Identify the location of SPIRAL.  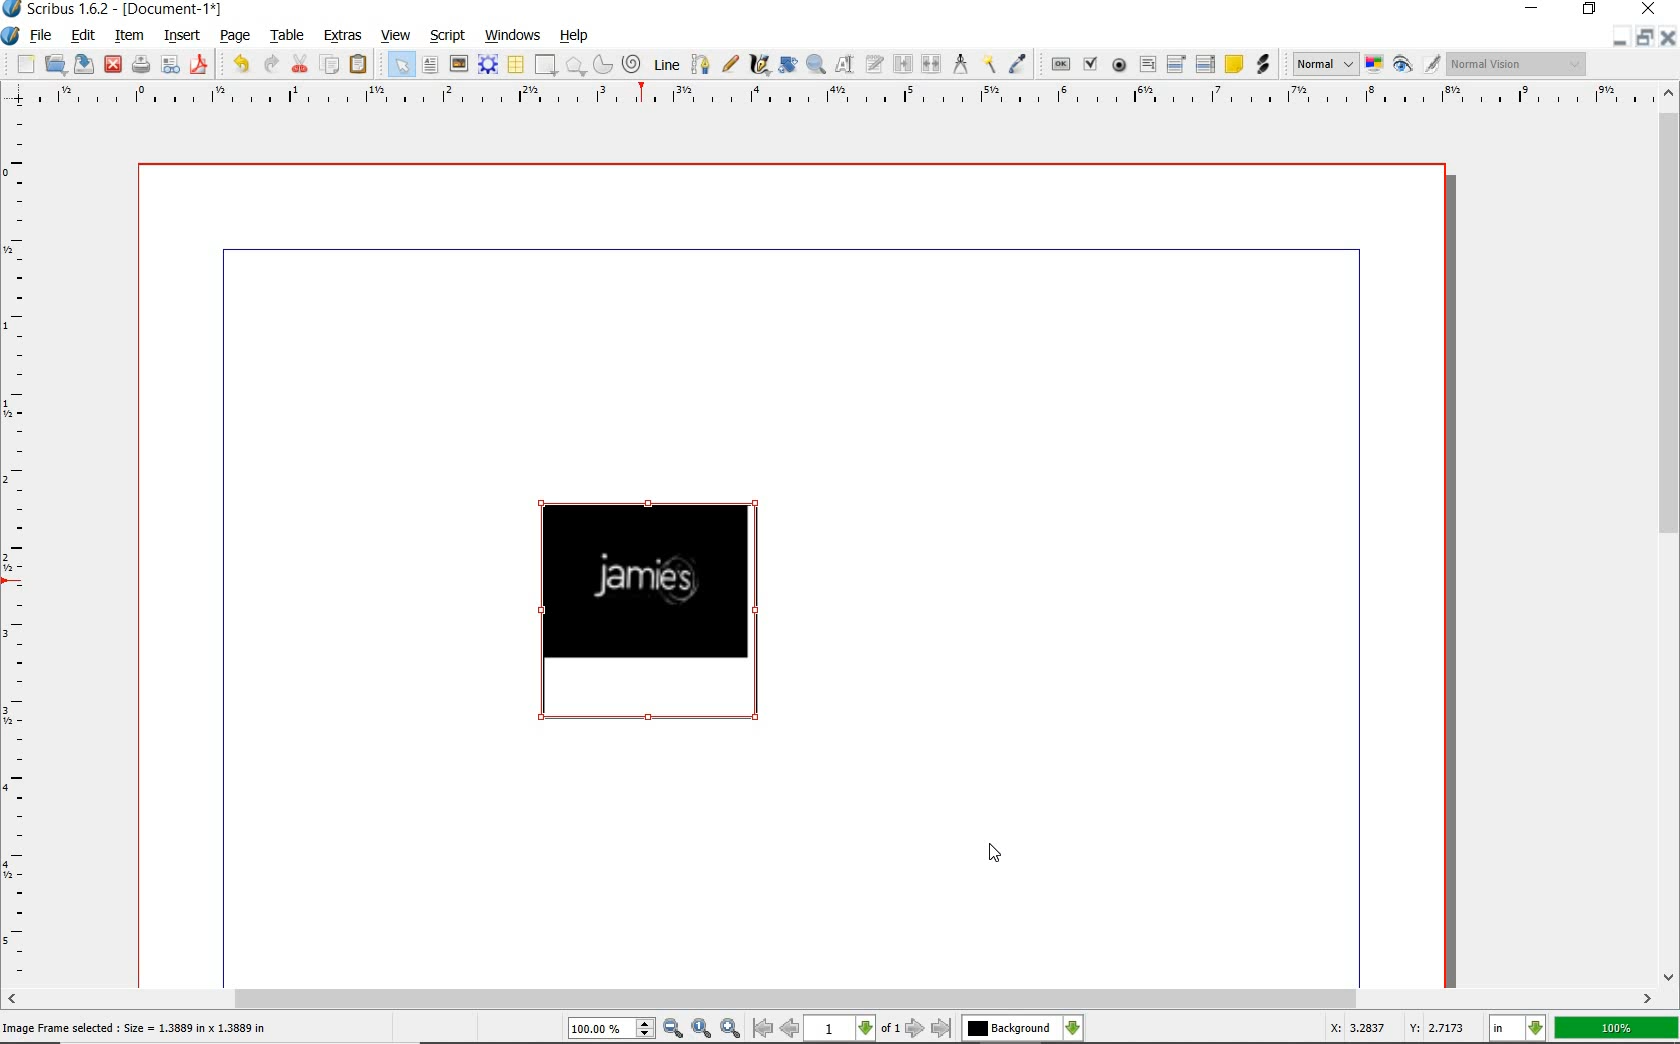
(632, 63).